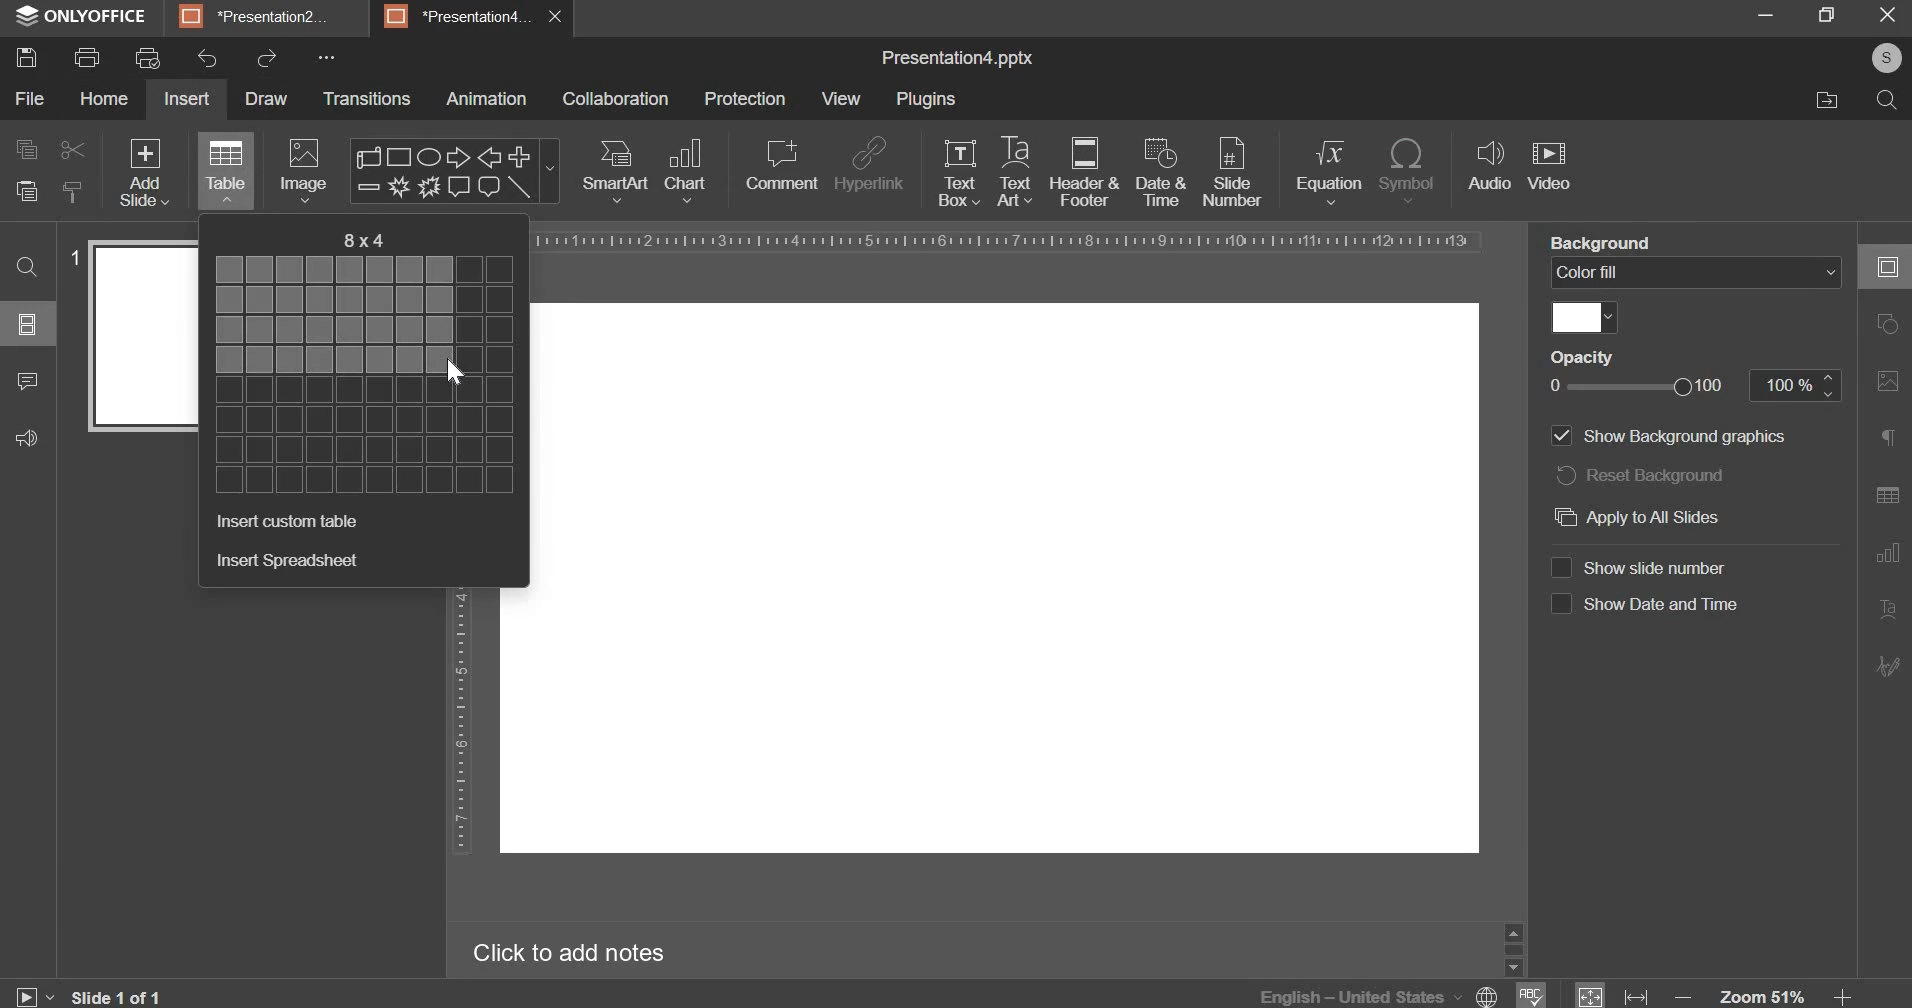 This screenshot has height=1008, width=1912. I want to click on copy style, so click(78, 190).